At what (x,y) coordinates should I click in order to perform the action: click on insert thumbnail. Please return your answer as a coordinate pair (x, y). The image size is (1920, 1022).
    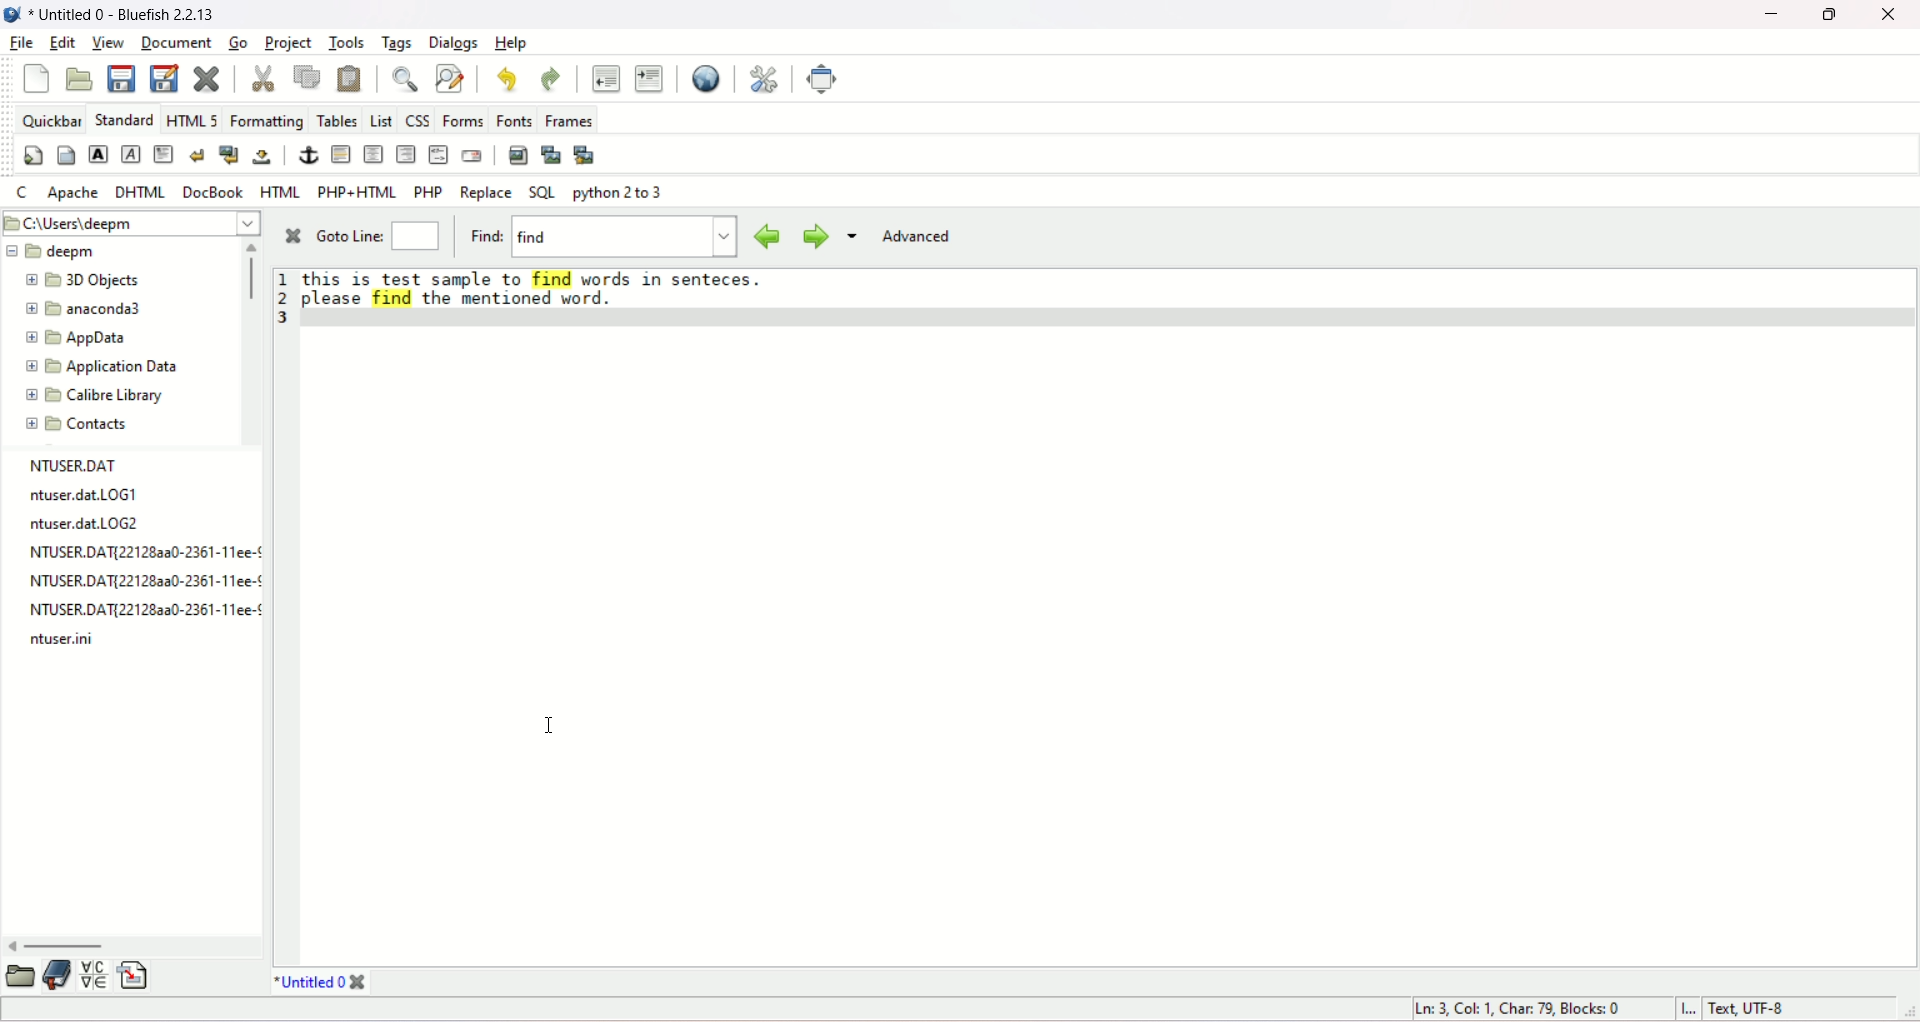
    Looking at the image, I should click on (551, 153).